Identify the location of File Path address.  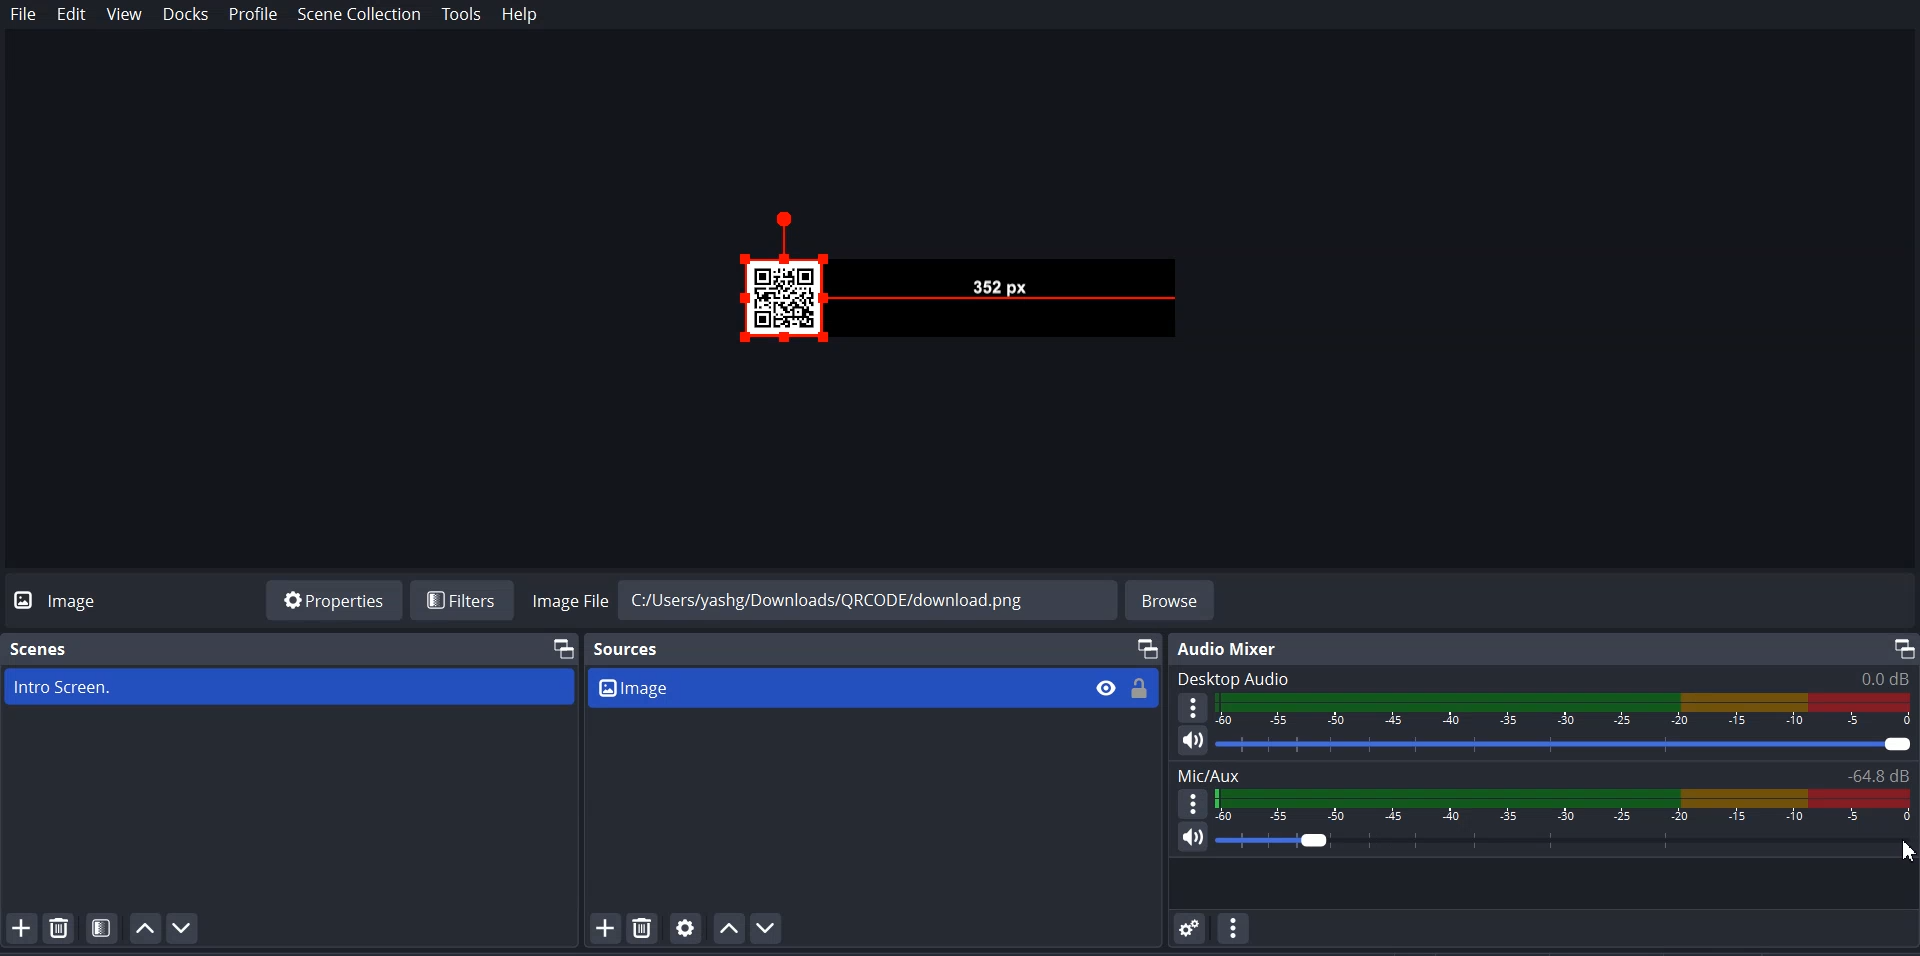
(823, 598).